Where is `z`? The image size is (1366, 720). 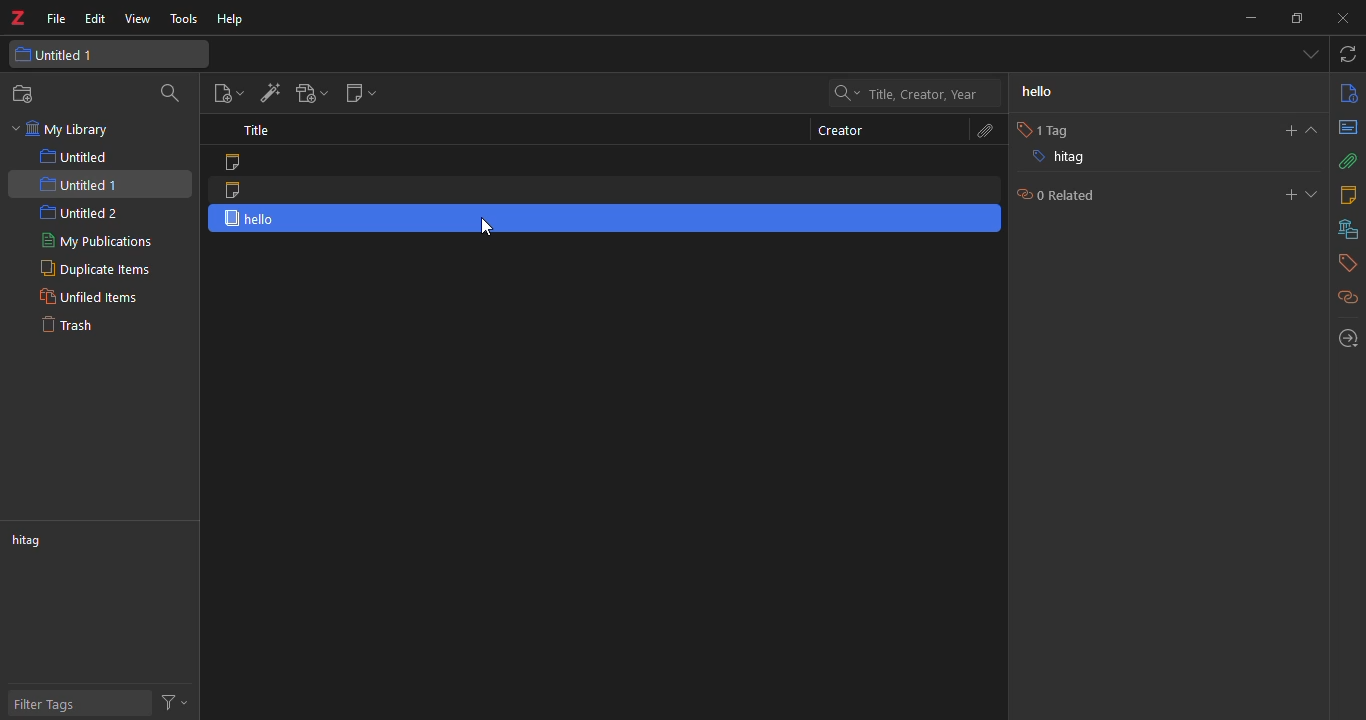 z is located at coordinates (15, 20).